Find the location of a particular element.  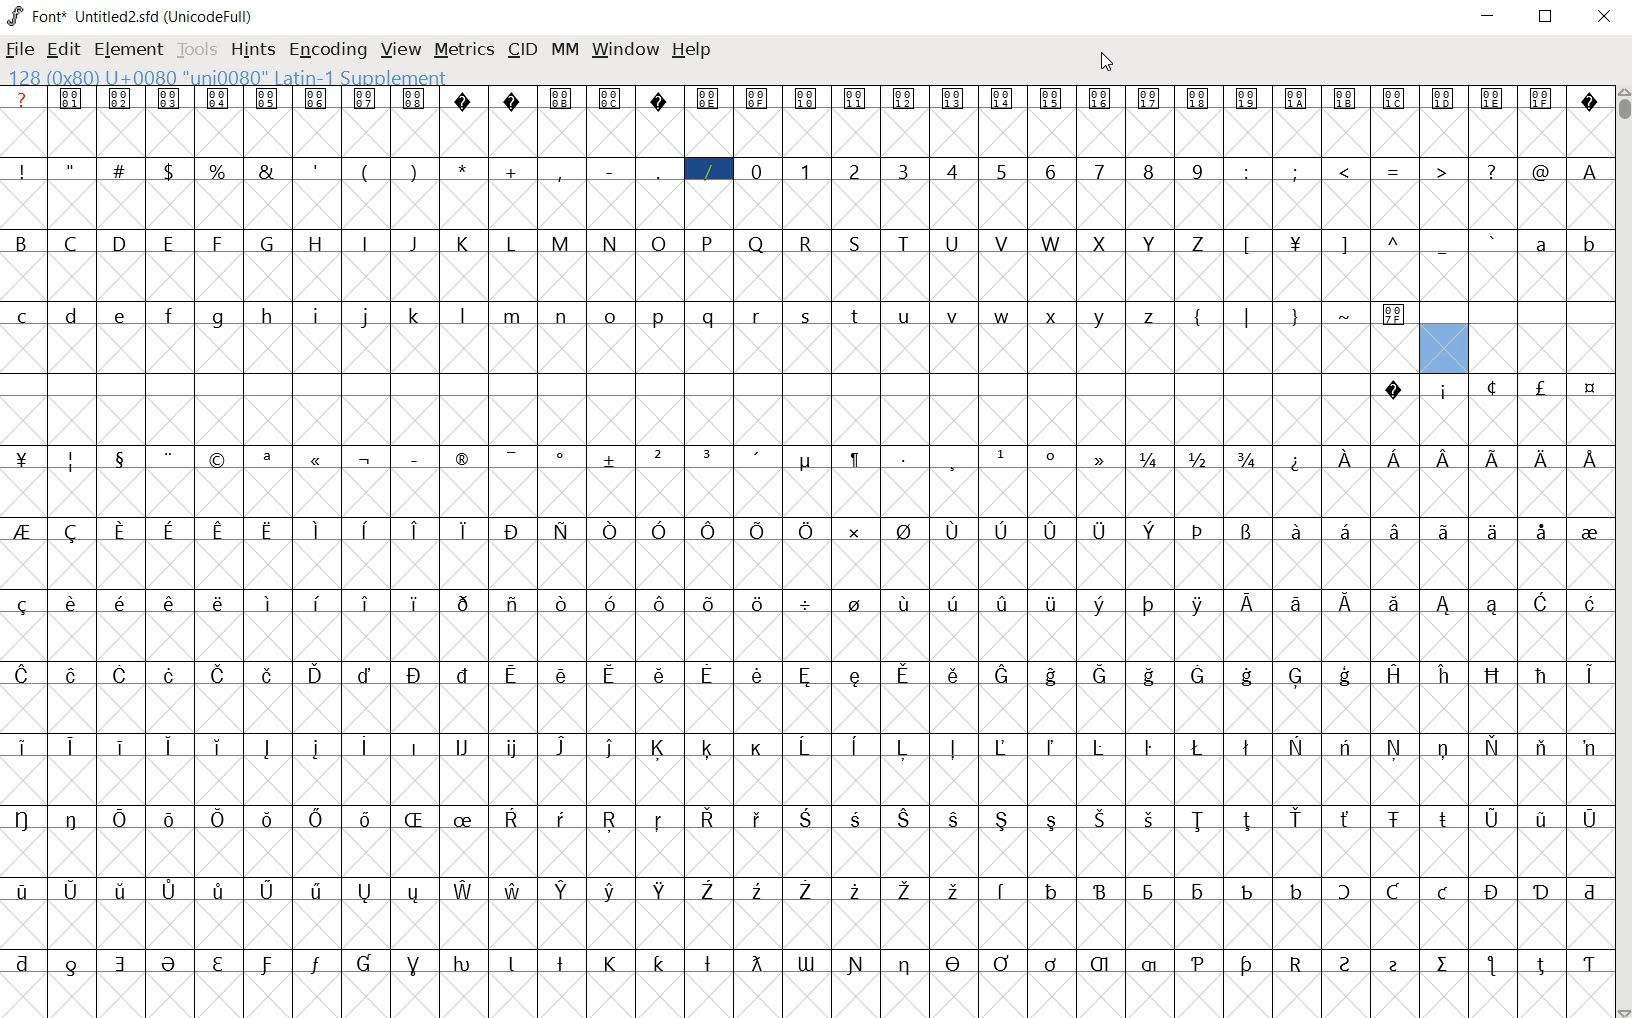

glyph is located at coordinates (1590, 965).